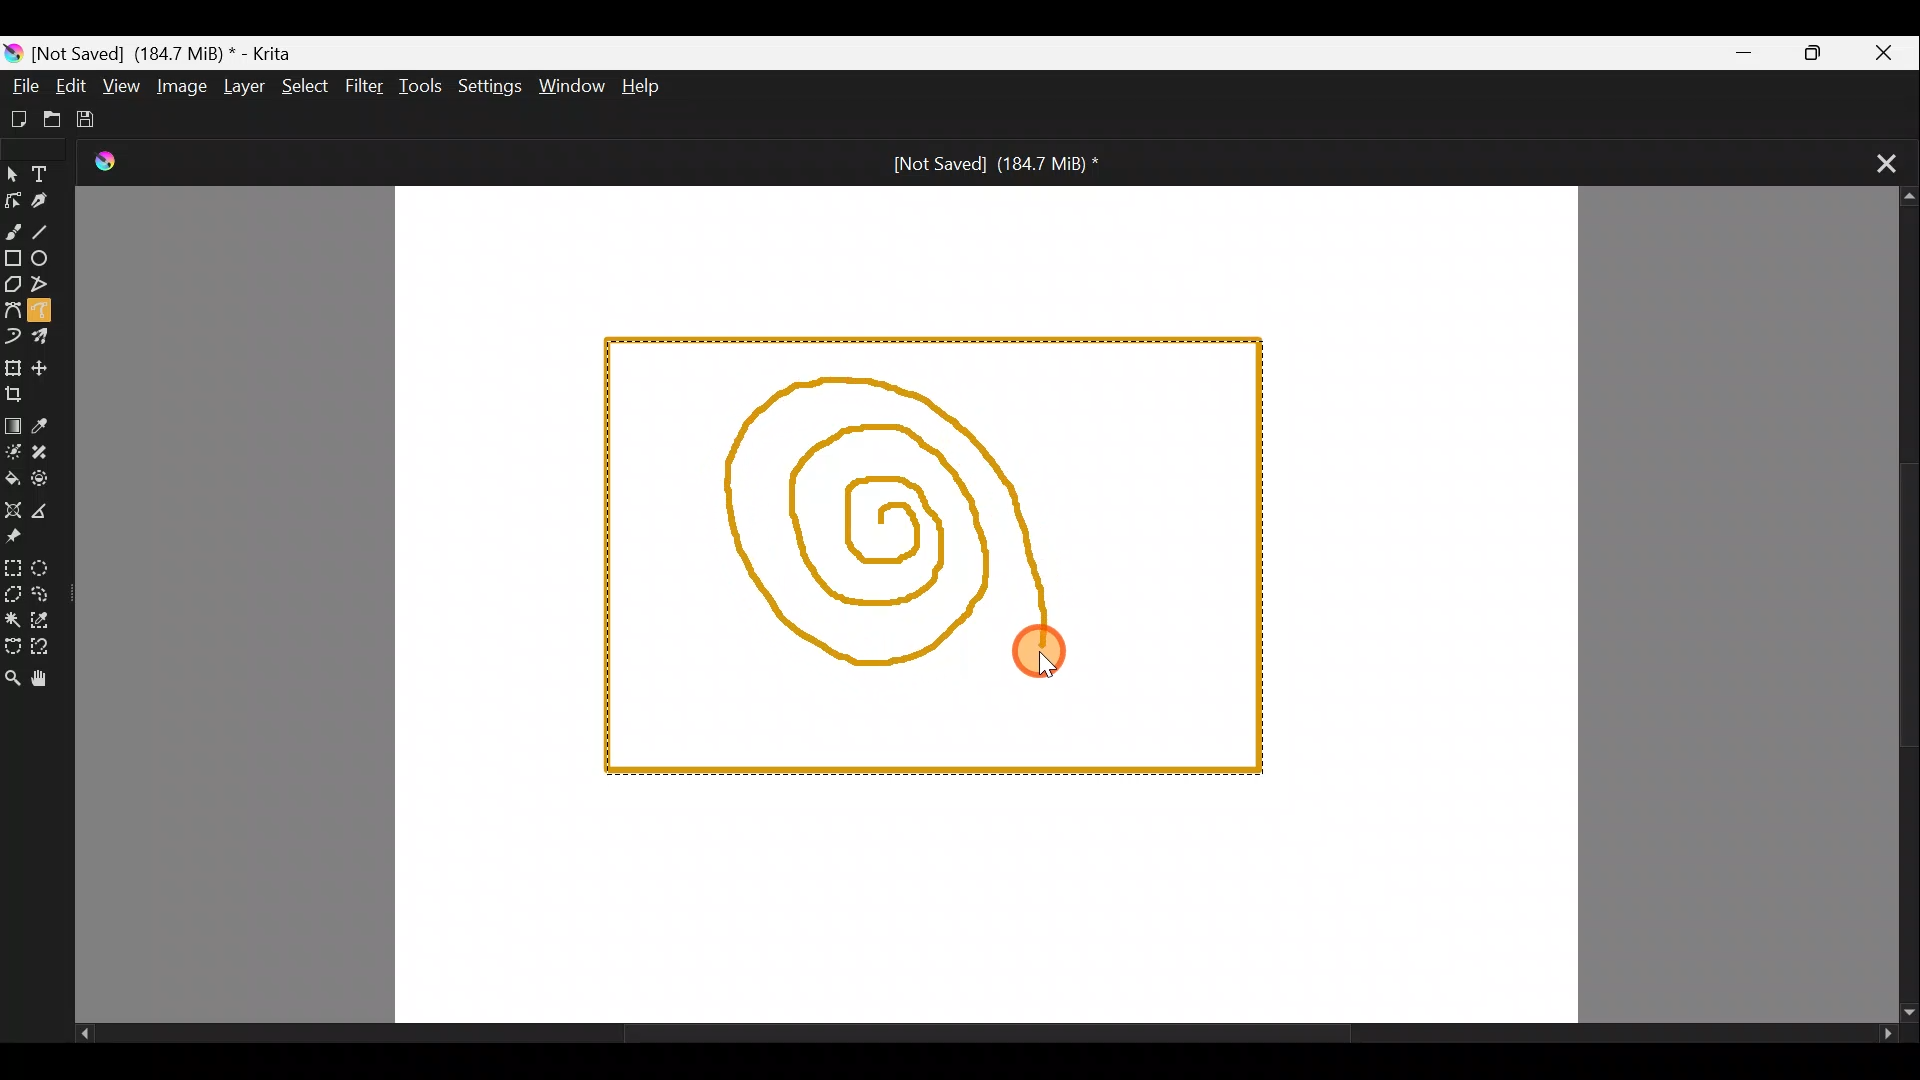  What do you see at coordinates (95, 123) in the screenshot?
I see `Save` at bounding box center [95, 123].